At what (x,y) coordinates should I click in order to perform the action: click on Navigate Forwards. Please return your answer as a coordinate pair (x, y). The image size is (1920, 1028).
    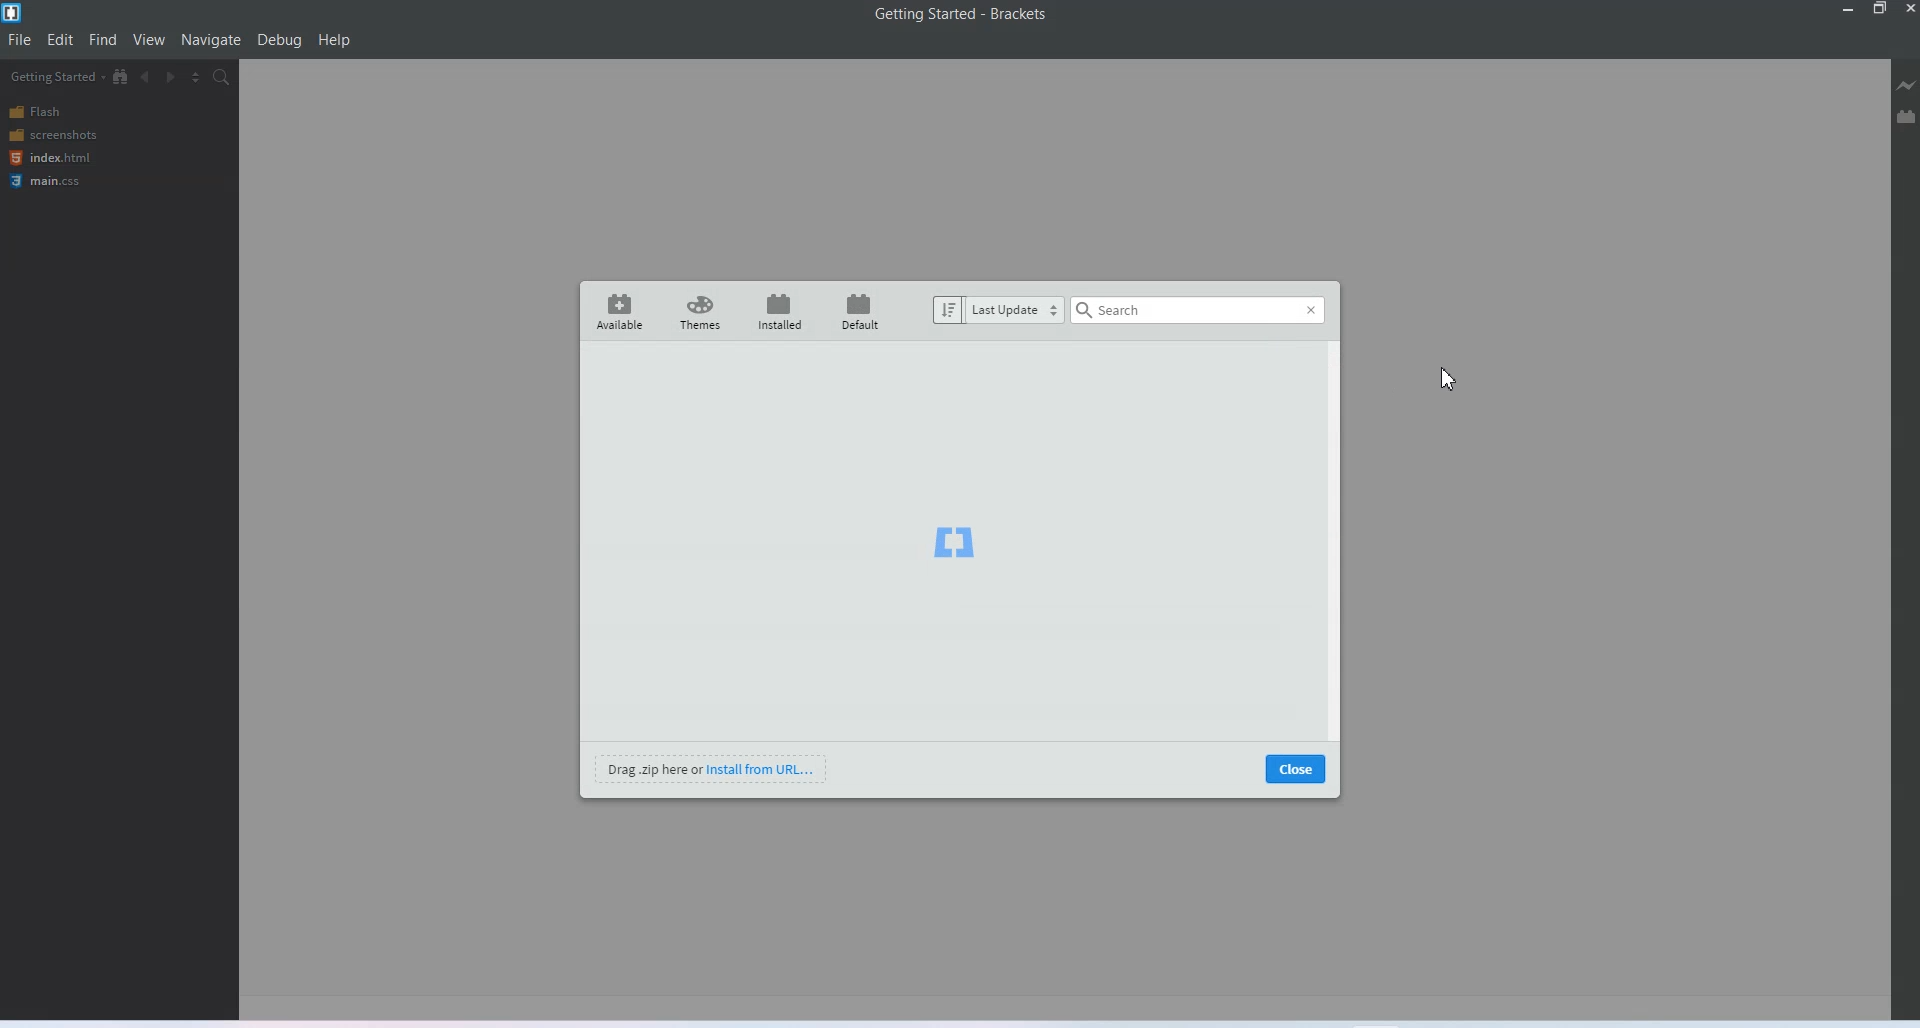
    Looking at the image, I should click on (173, 78).